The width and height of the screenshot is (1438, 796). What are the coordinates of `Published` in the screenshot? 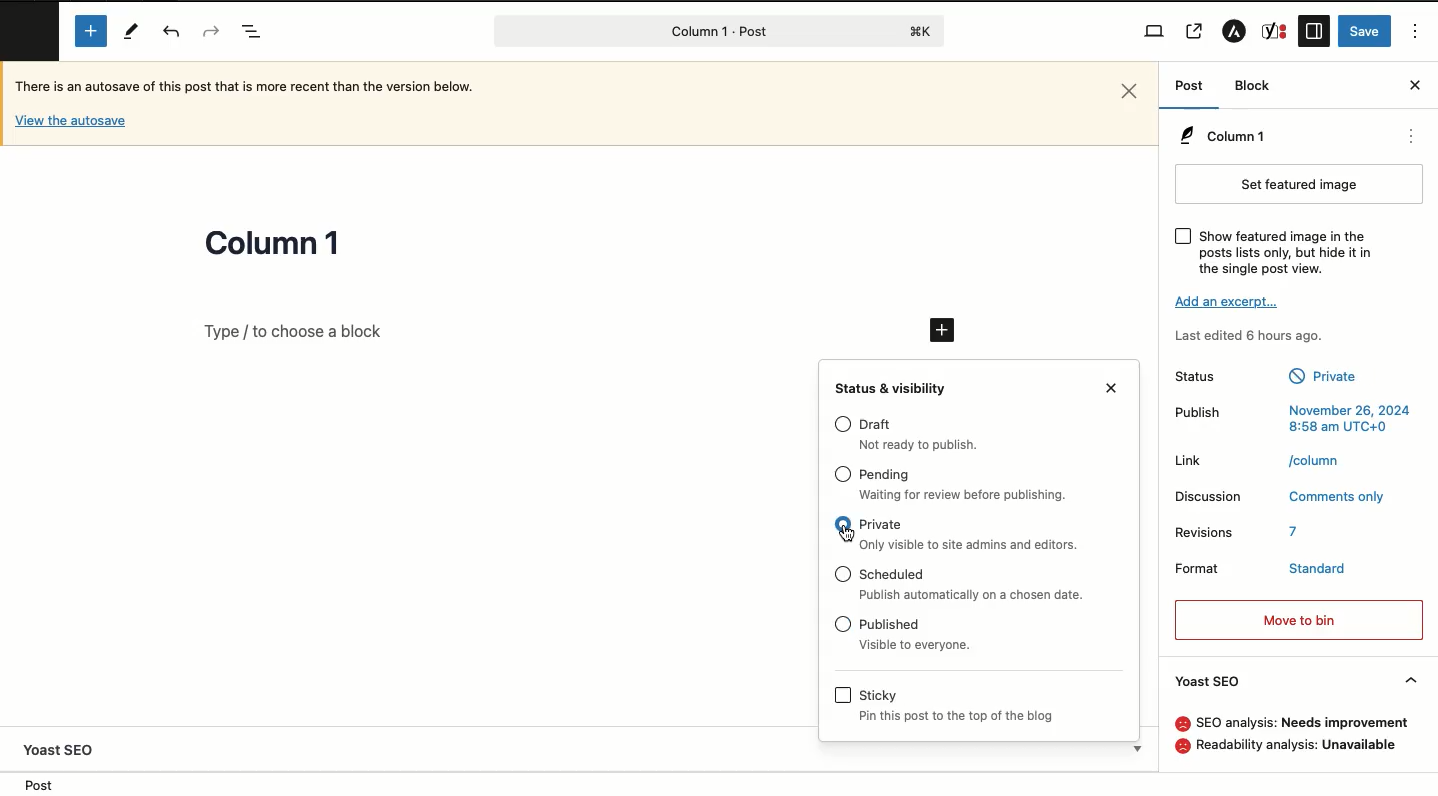 It's located at (891, 624).